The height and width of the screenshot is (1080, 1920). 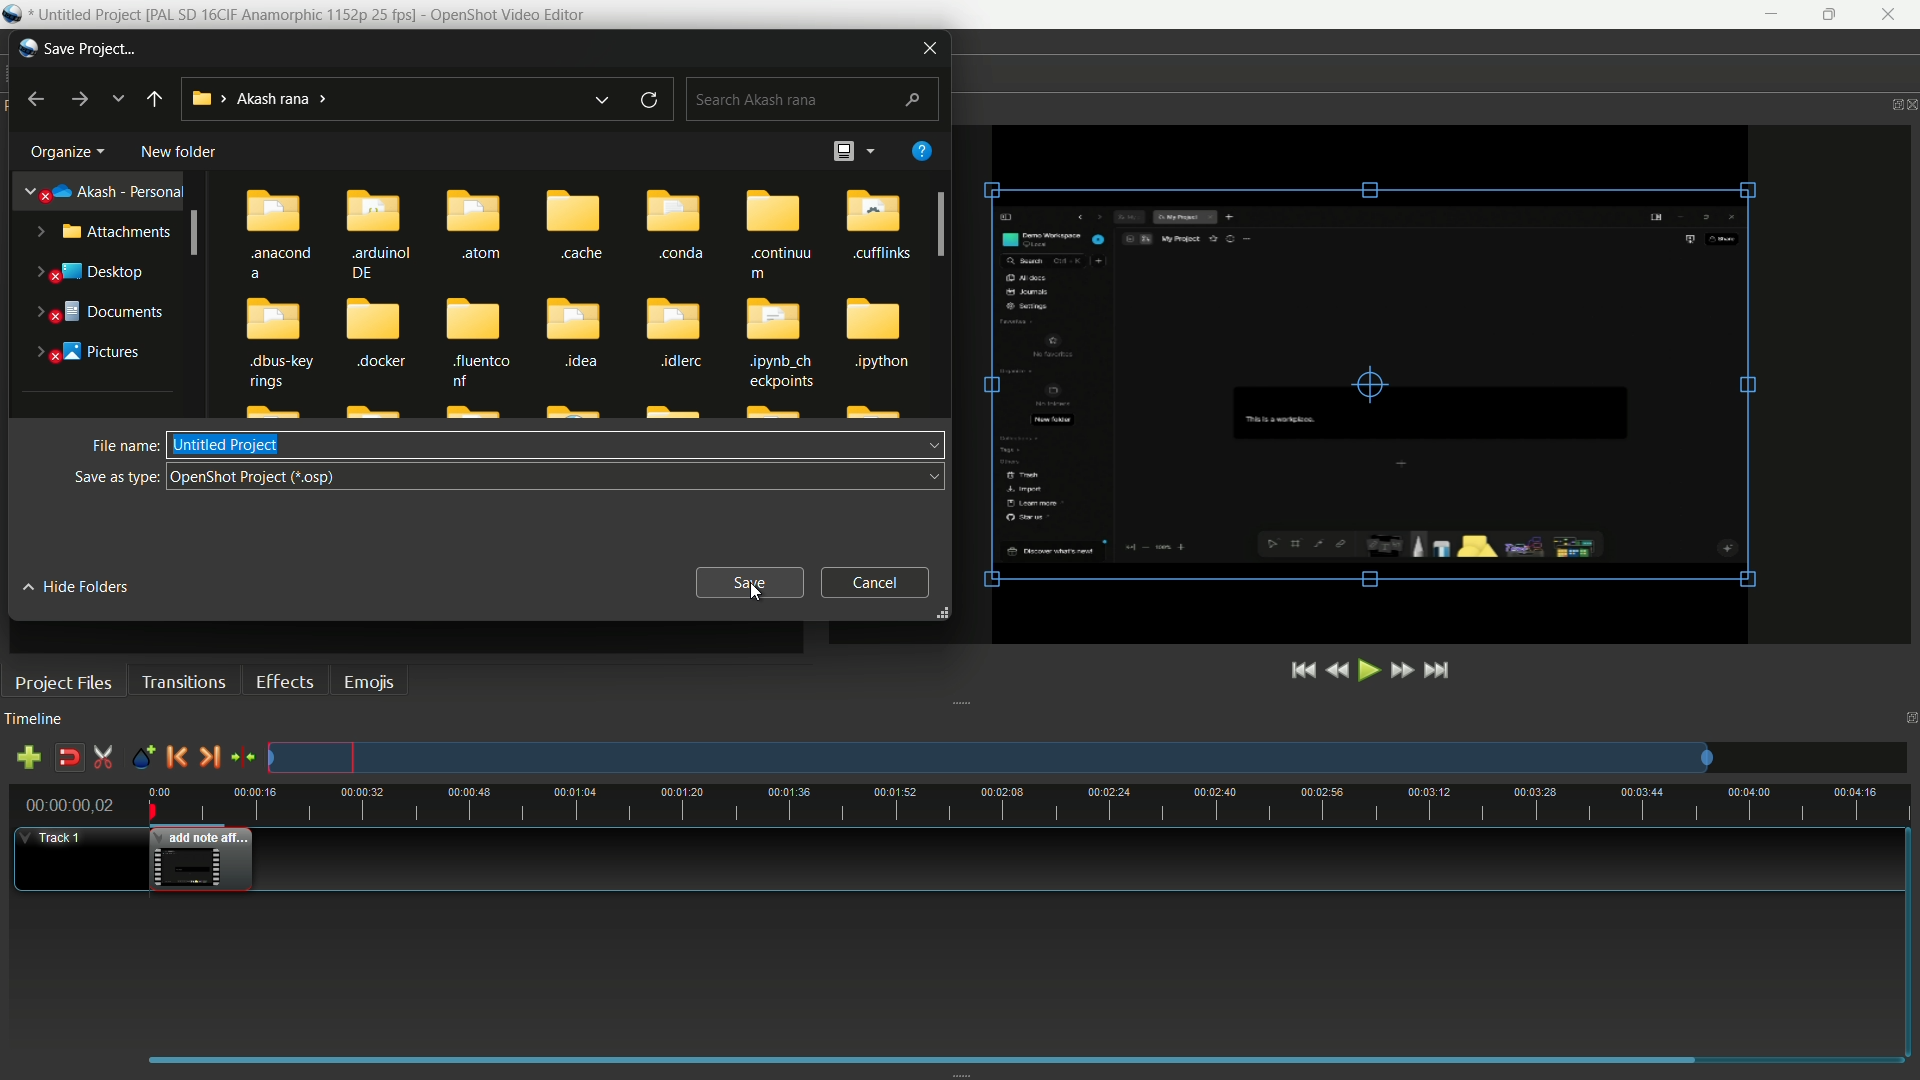 What do you see at coordinates (483, 343) in the screenshot?
I see `fluentco
nf` at bounding box center [483, 343].